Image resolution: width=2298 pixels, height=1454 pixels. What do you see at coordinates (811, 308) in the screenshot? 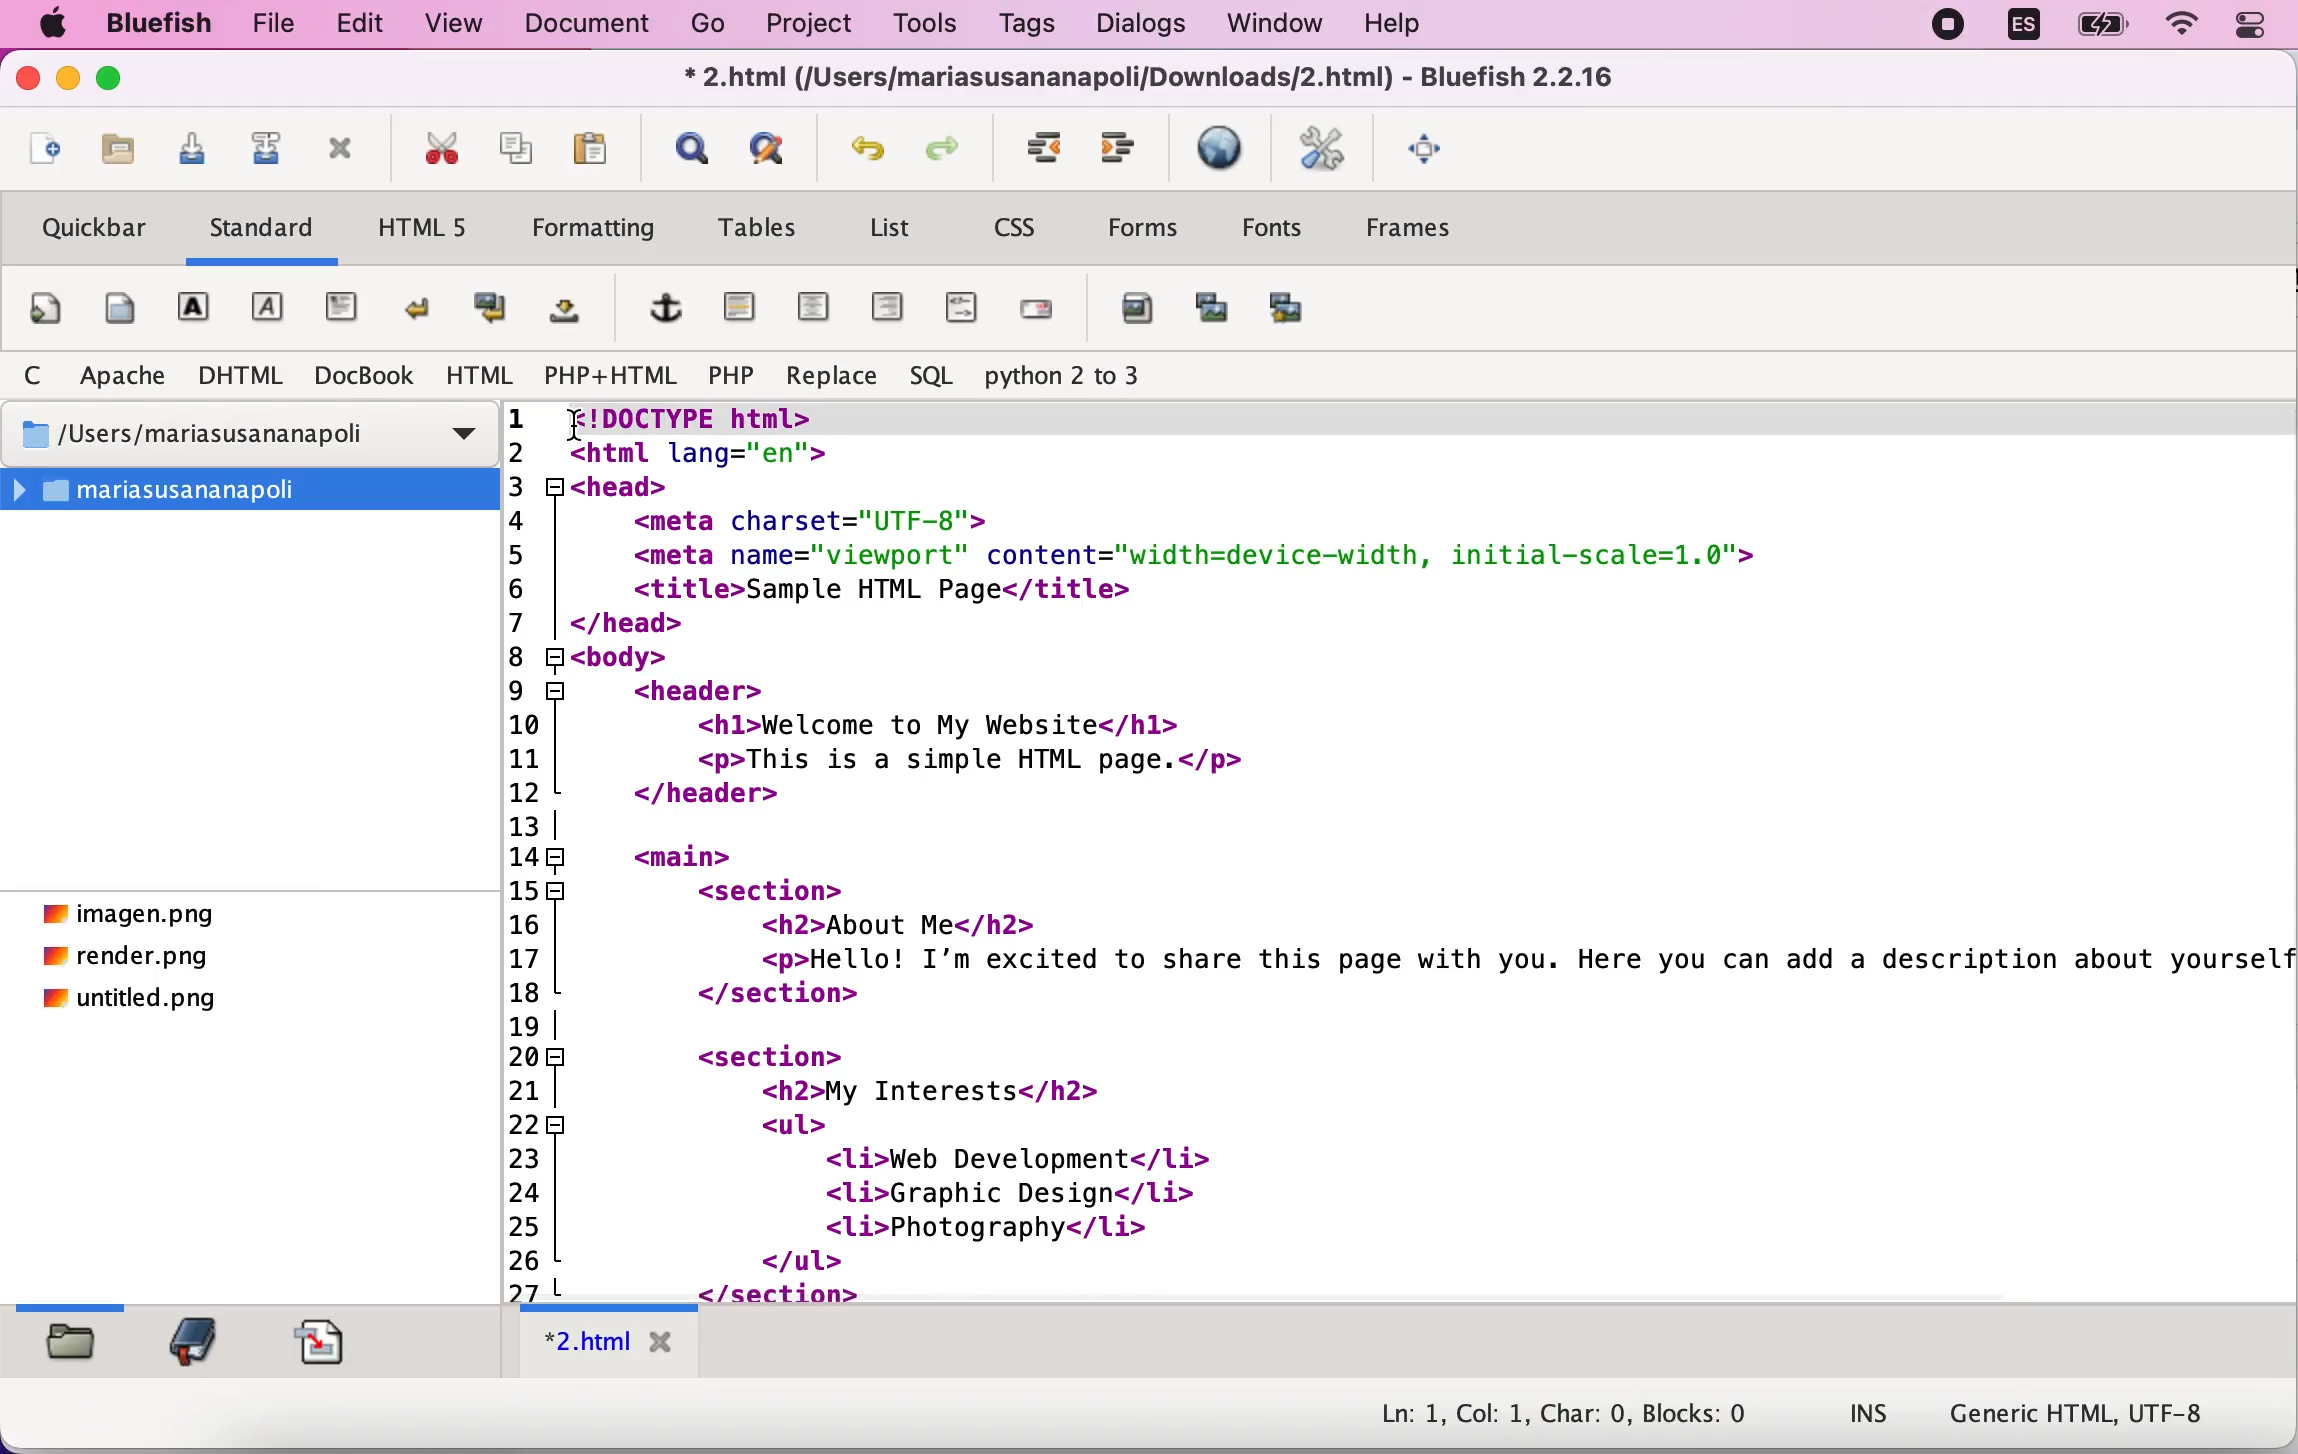
I see `center` at bounding box center [811, 308].